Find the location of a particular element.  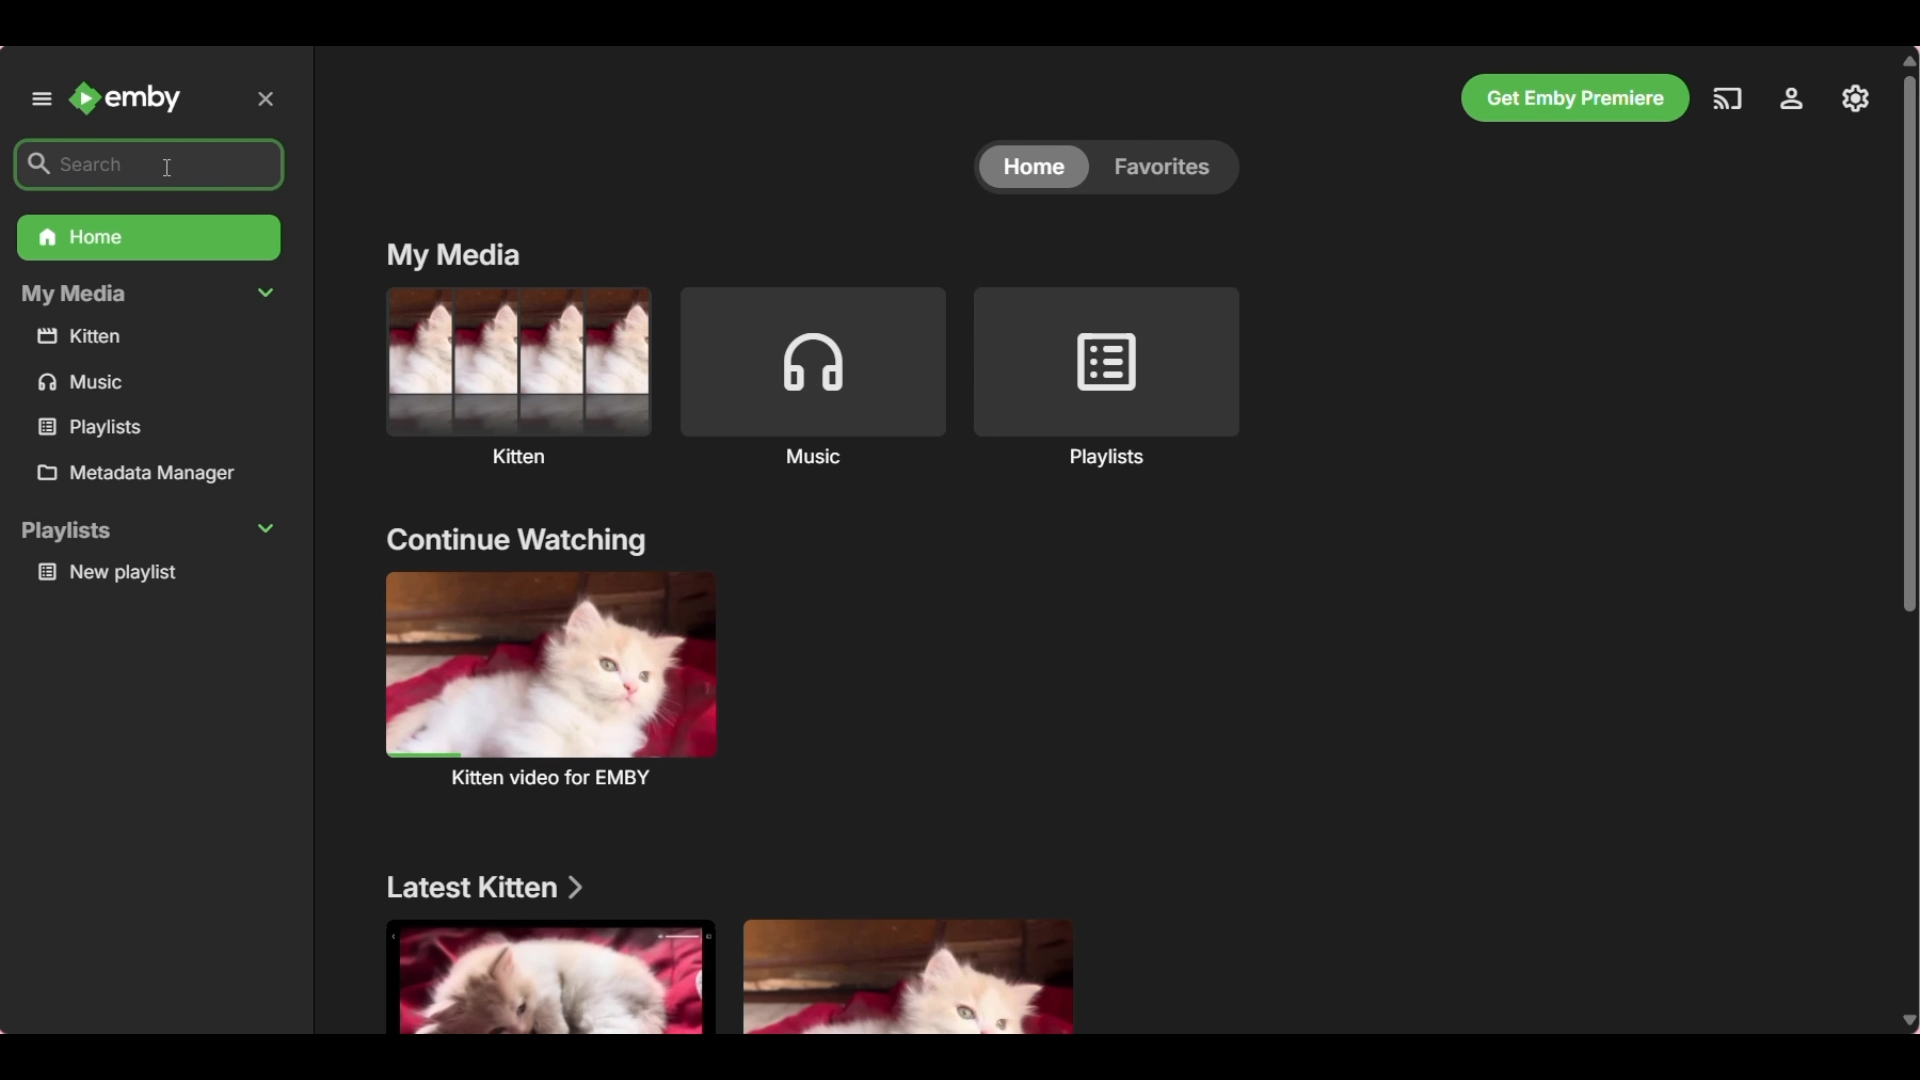

Latest kitten is located at coordinates (489, 887).